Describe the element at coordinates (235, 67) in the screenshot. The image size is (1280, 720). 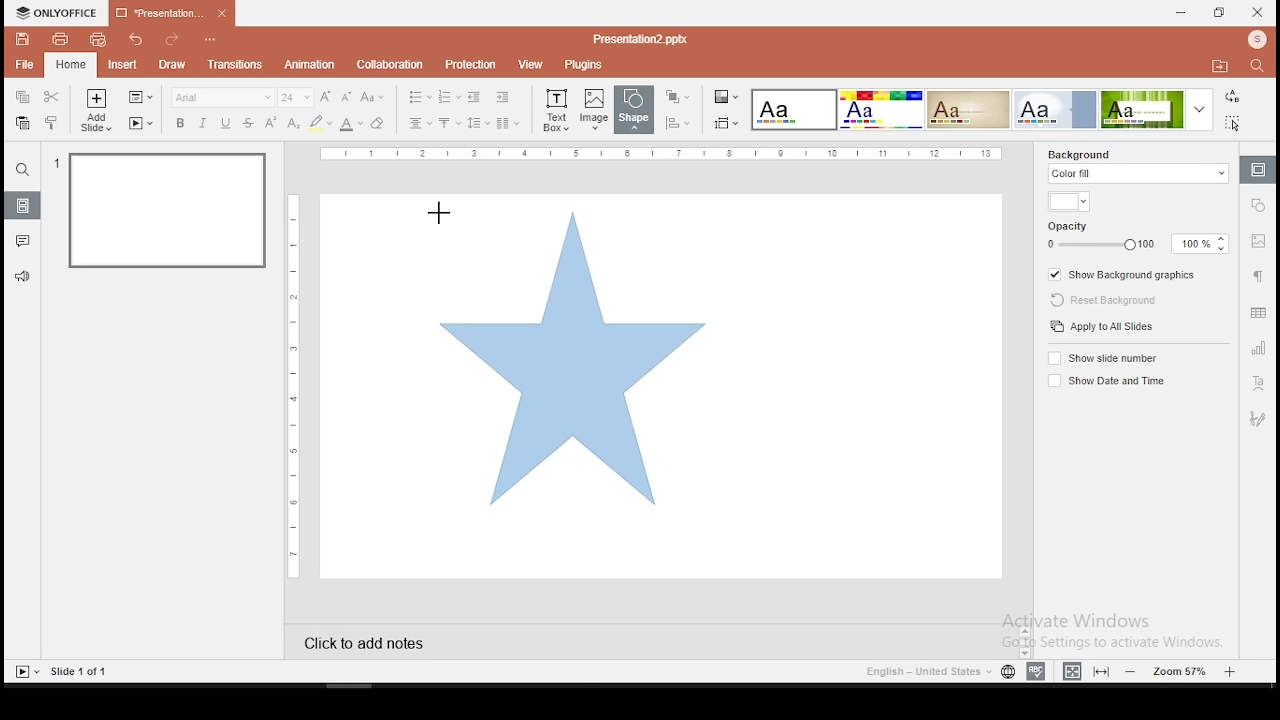
I see `transitions` at that location.